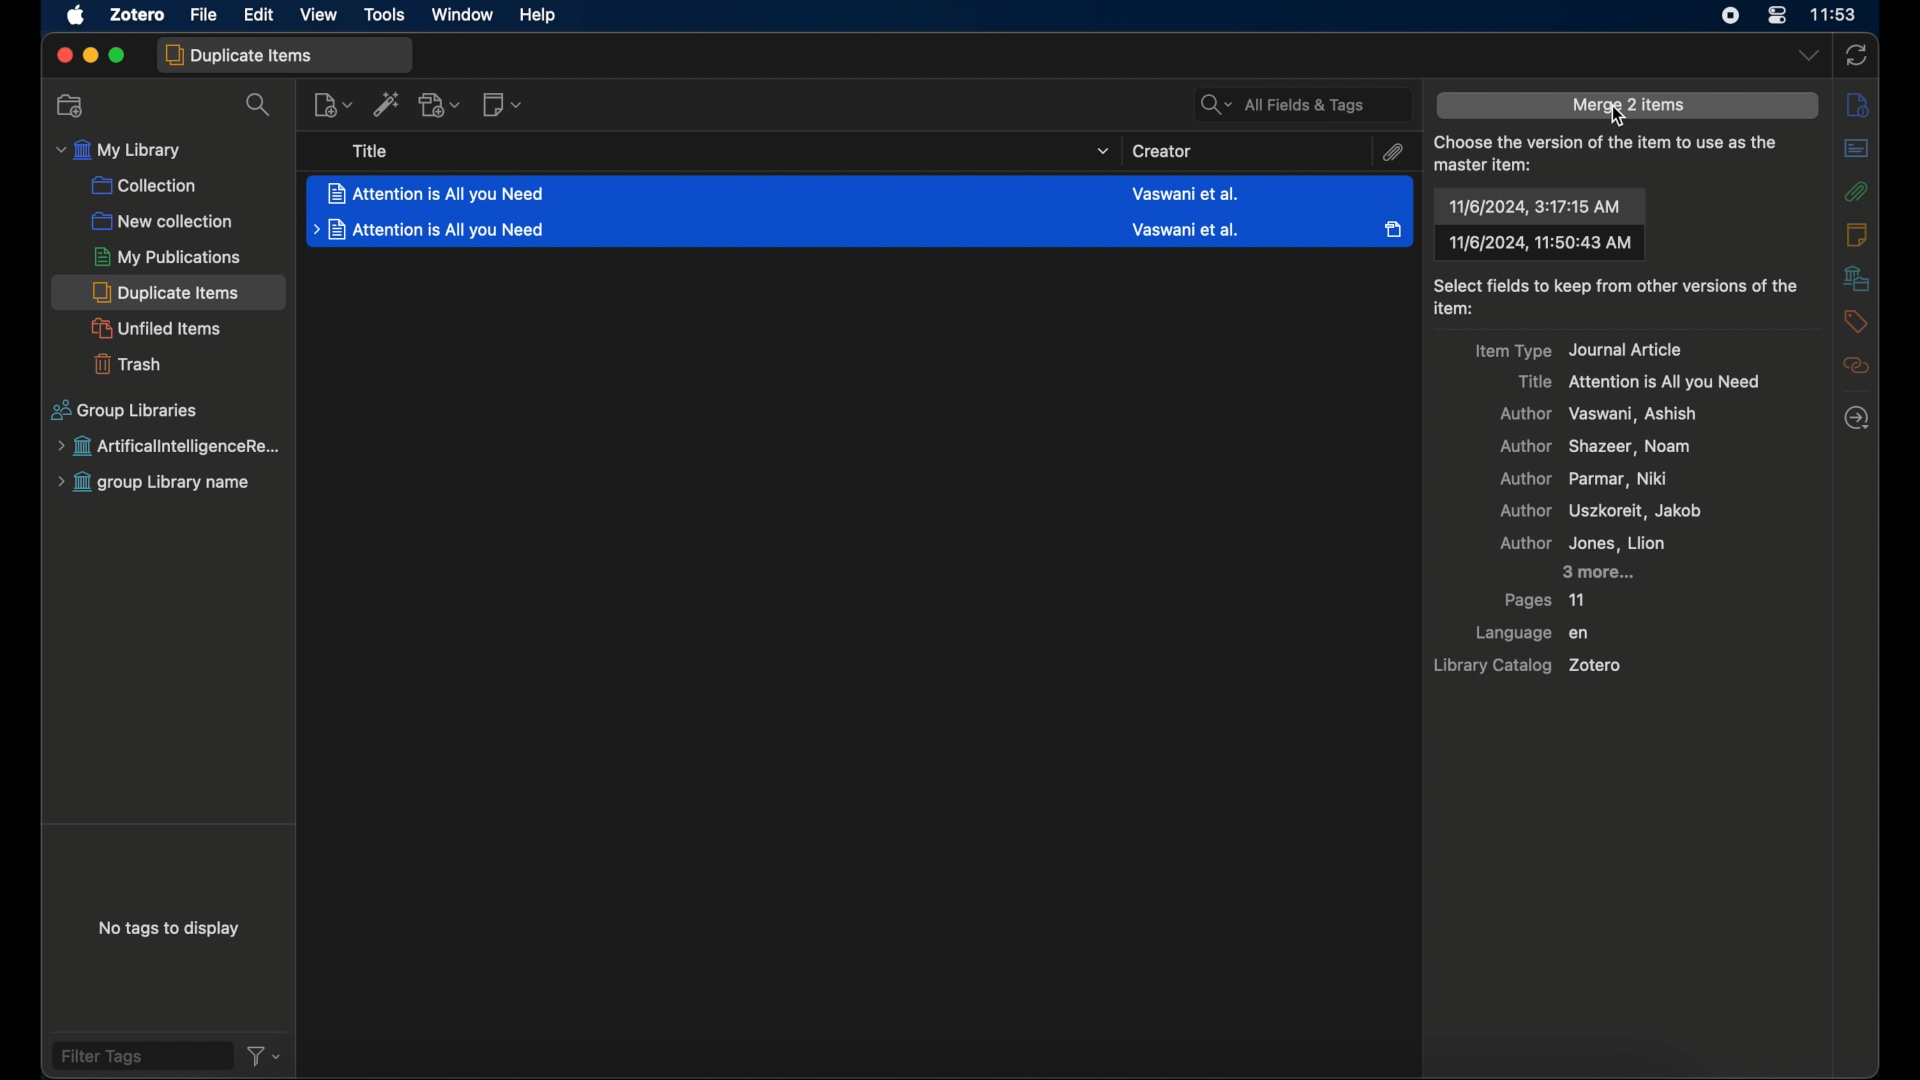 The image size is (1920, 1080). What do you see at coordinates (170, 293) in the screenshot?
I see `duplicate items selected` at bounding box center [170, 293].